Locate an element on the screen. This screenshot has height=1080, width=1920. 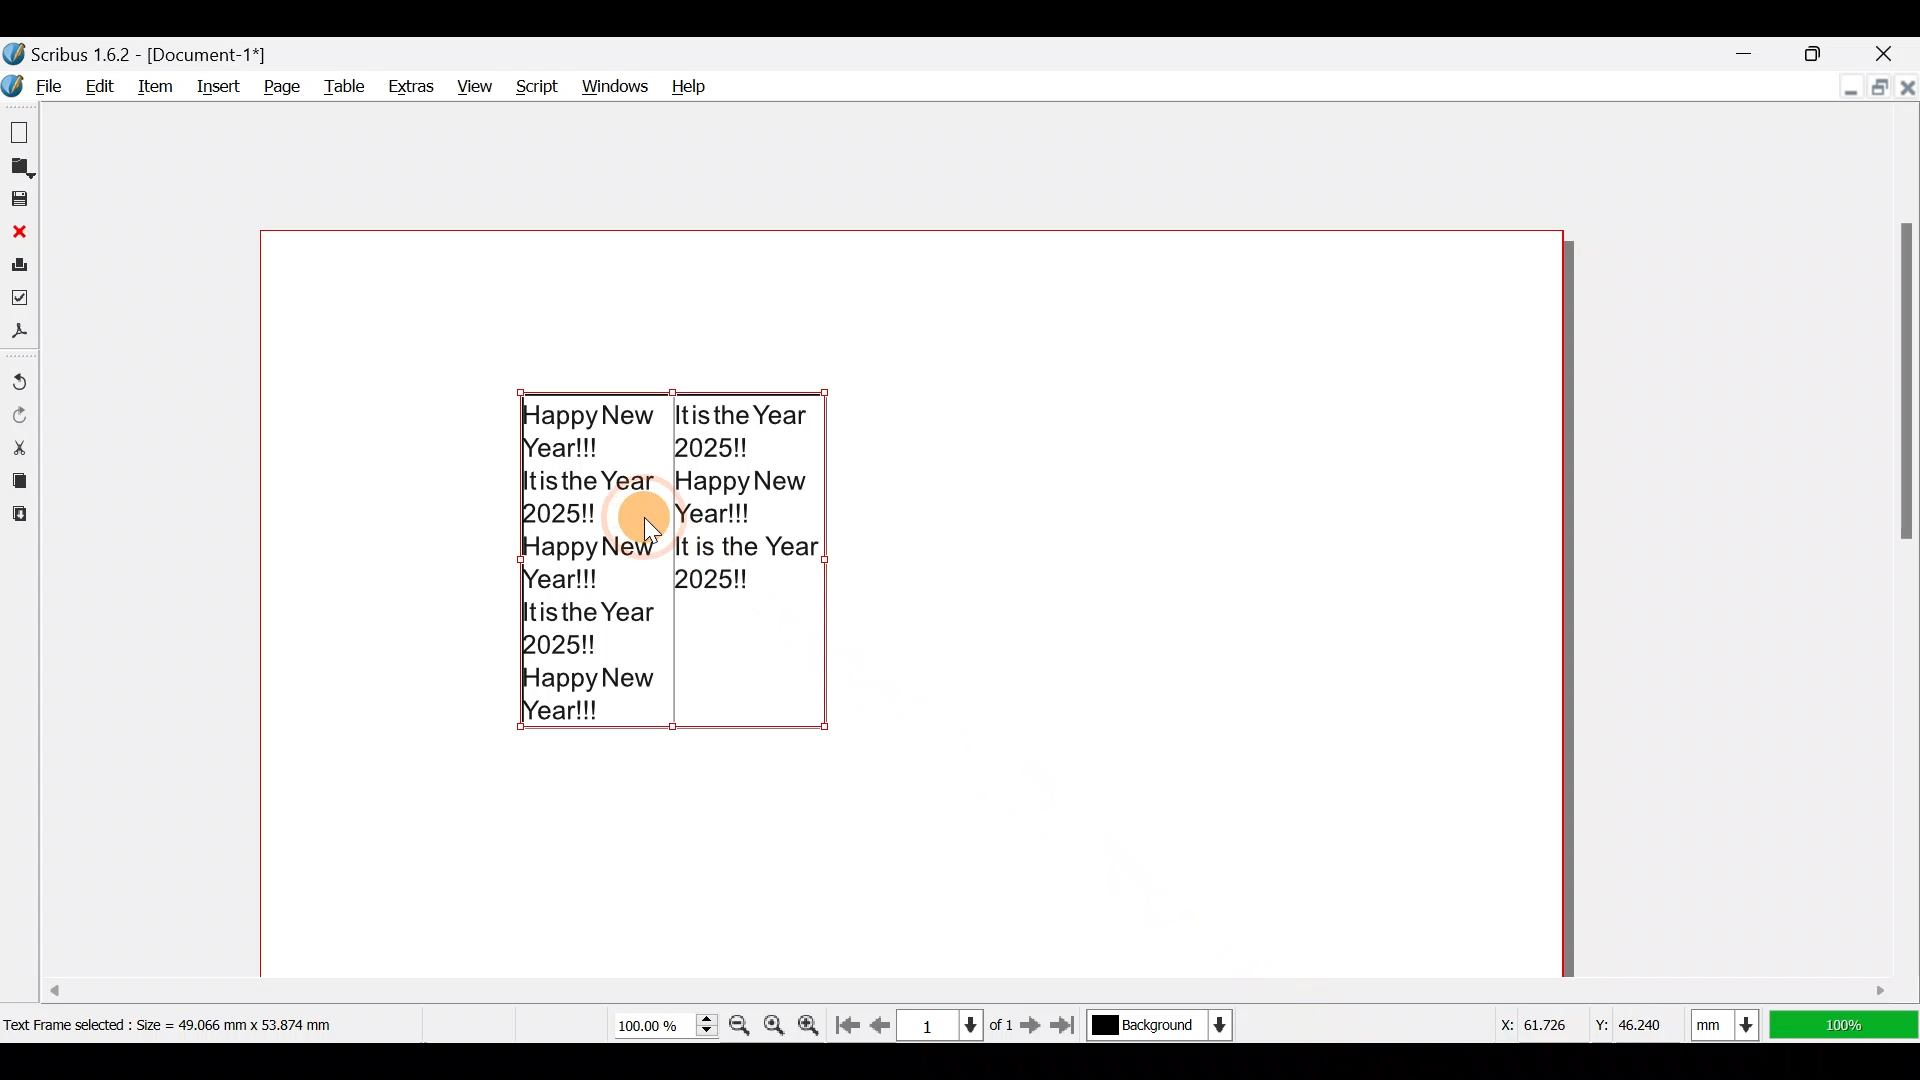
Select current page is located at coordinates (954, 1023).